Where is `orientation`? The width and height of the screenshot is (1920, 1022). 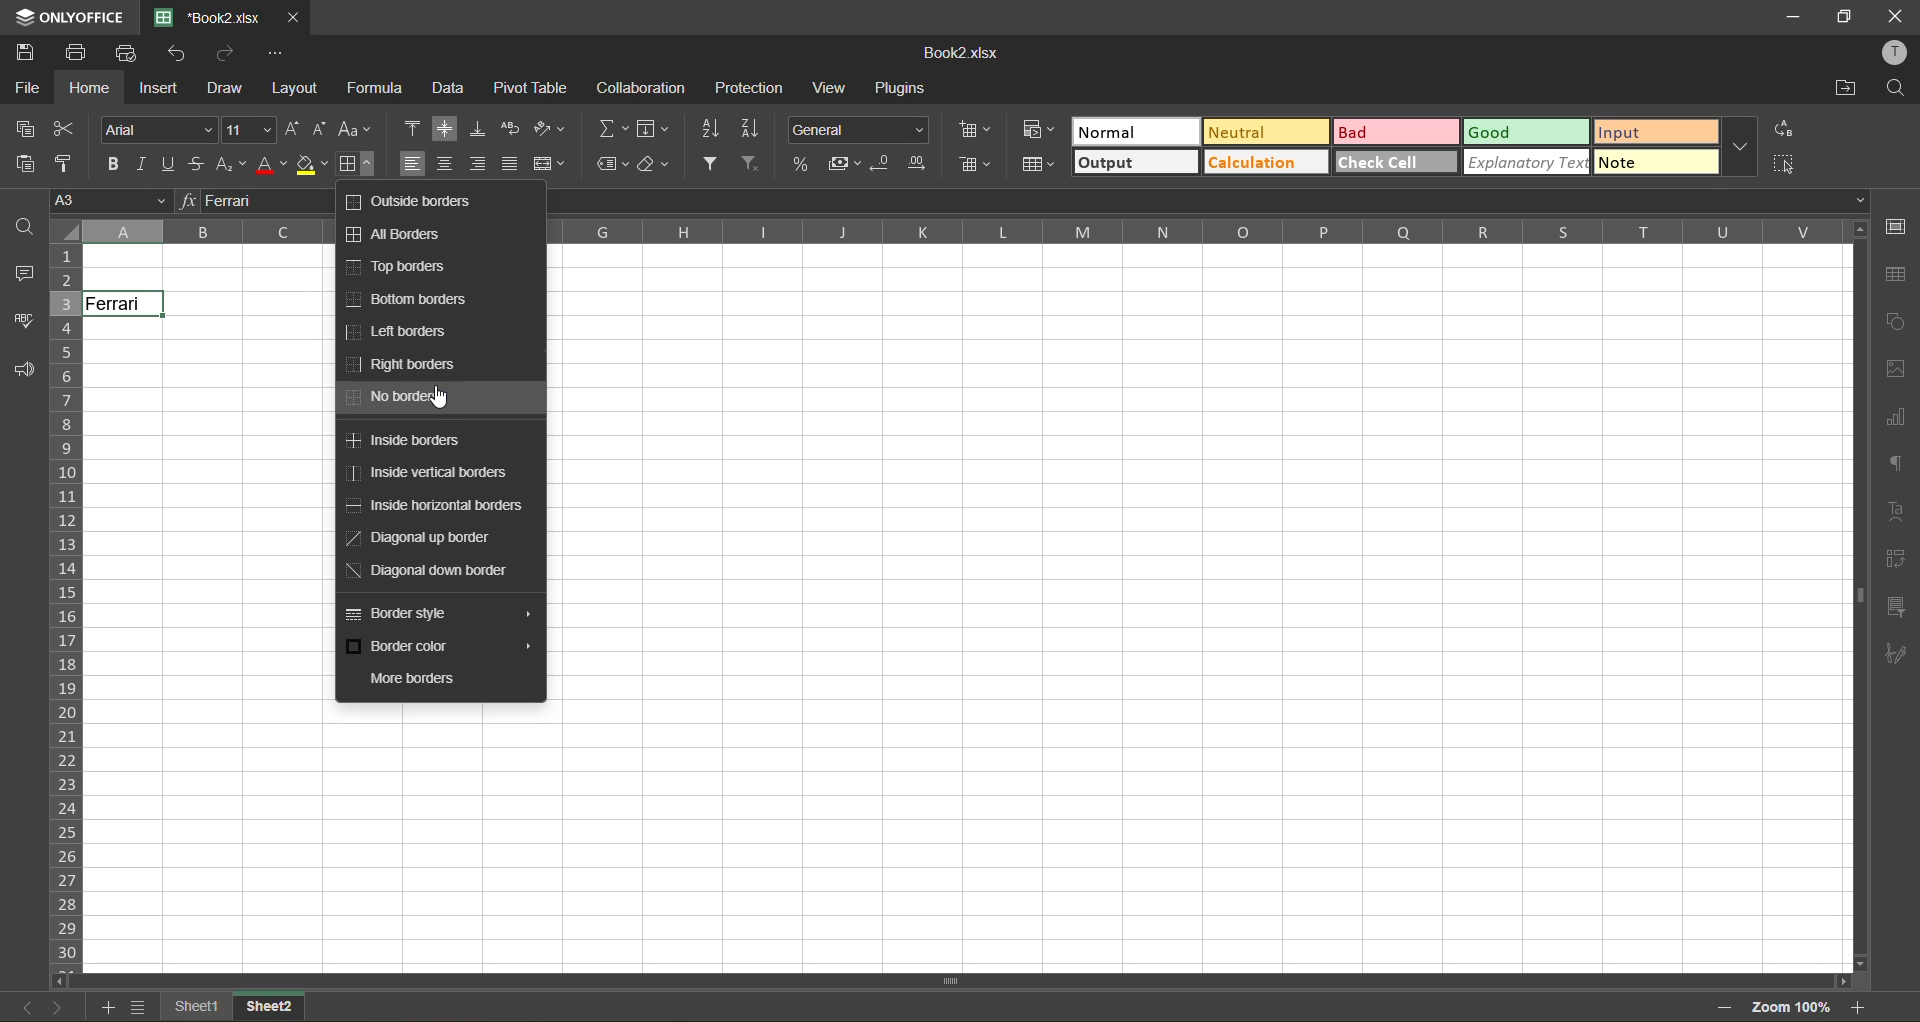
orientation is located at coordinates (549, 128).